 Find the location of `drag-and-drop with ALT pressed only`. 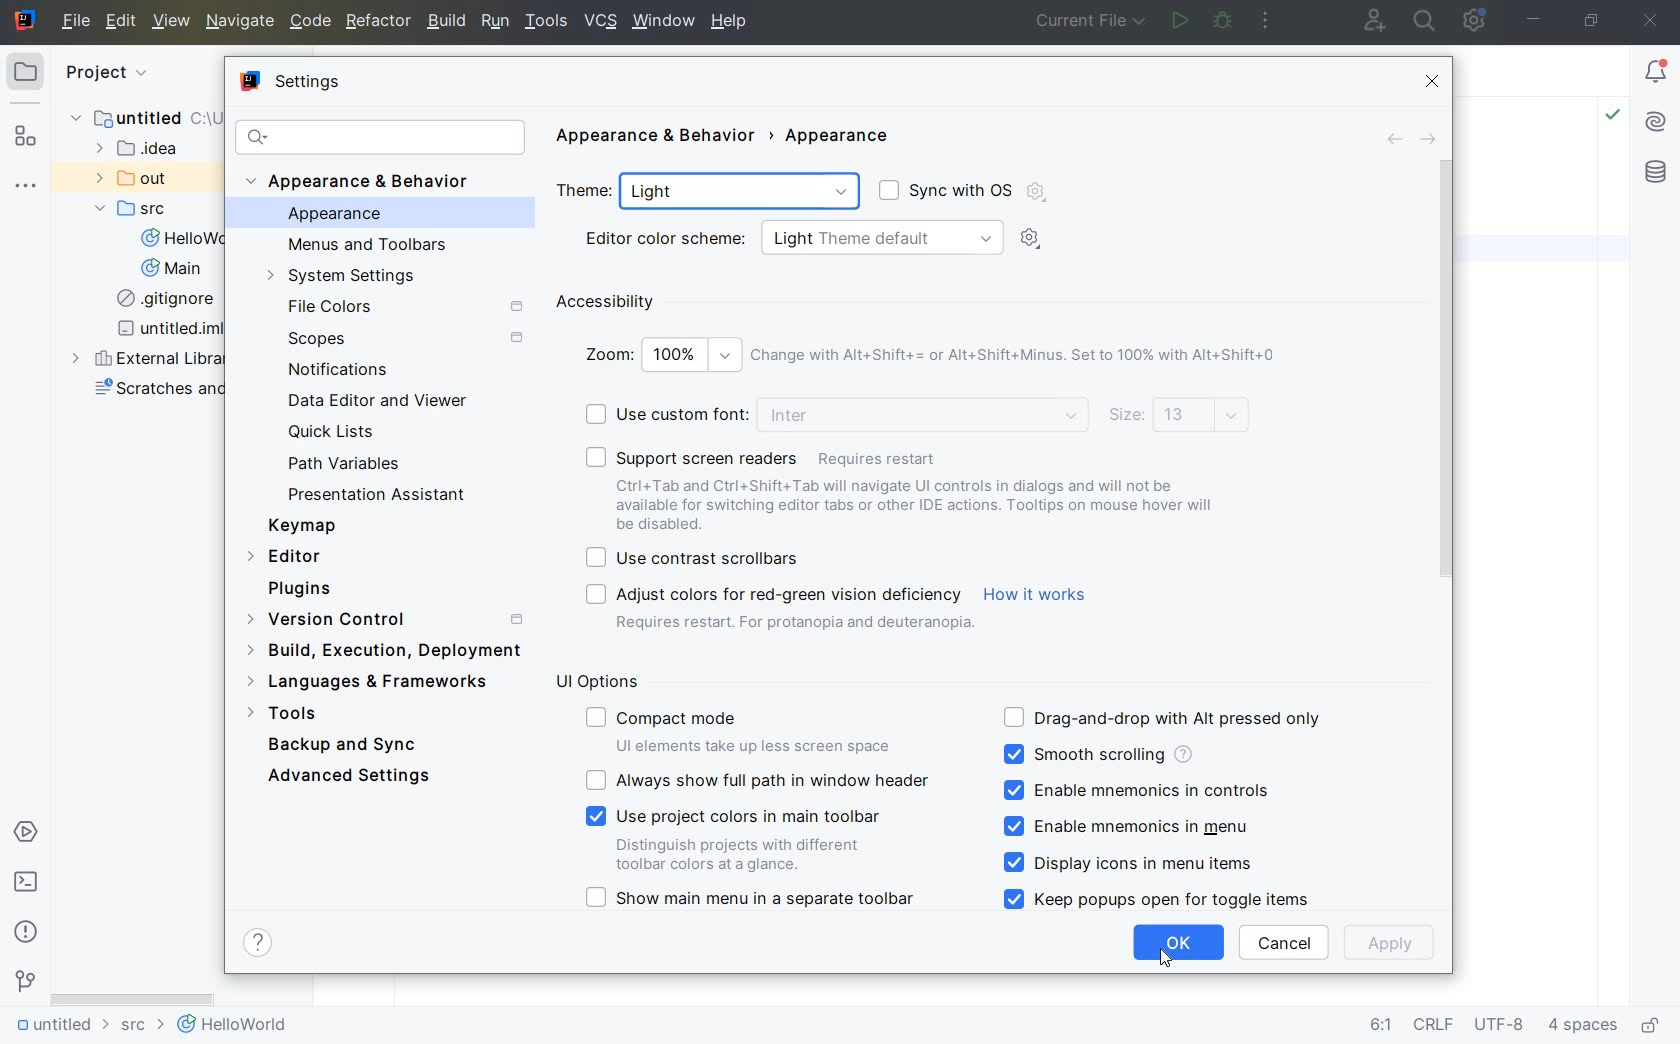

drag-and-drop with ALT pressed only is located at coordinates (1163, 716).